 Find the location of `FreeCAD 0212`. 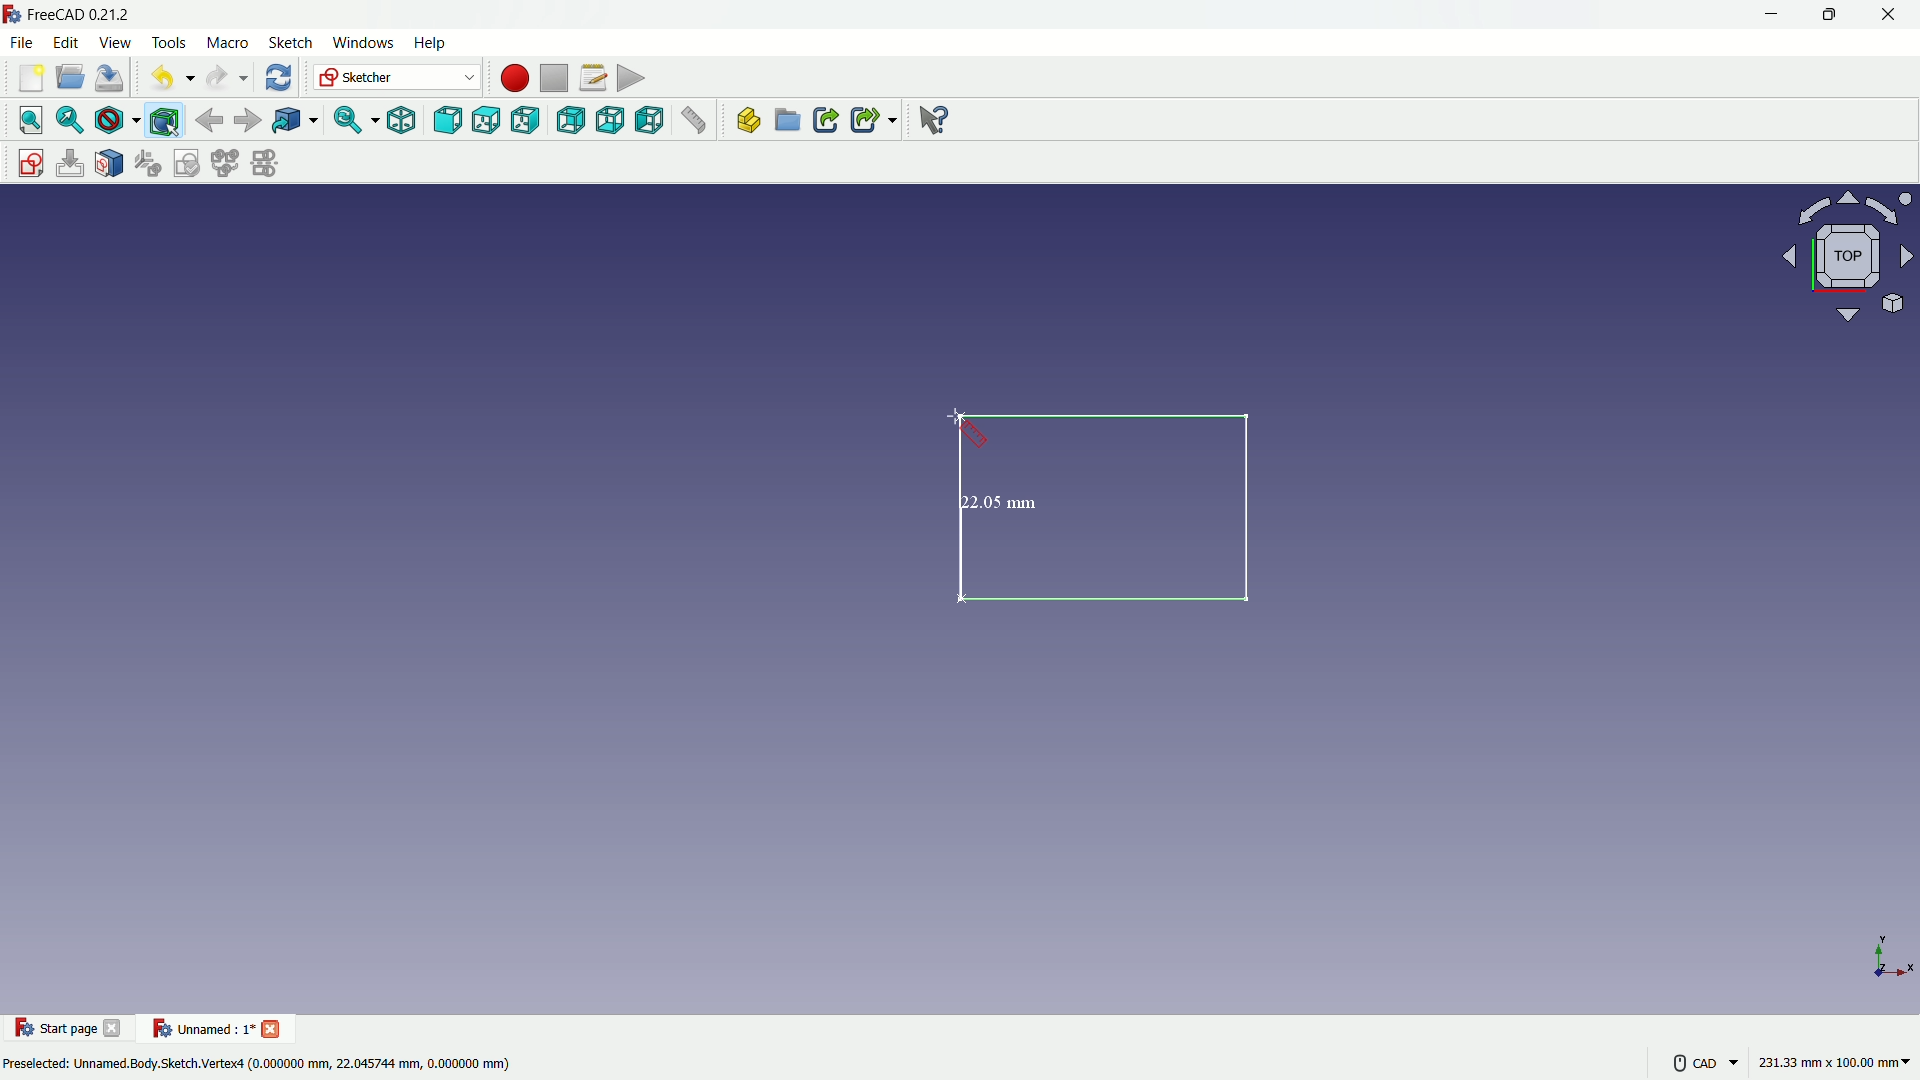

FreeCAD 0212 is located at coordinates (95, 15).